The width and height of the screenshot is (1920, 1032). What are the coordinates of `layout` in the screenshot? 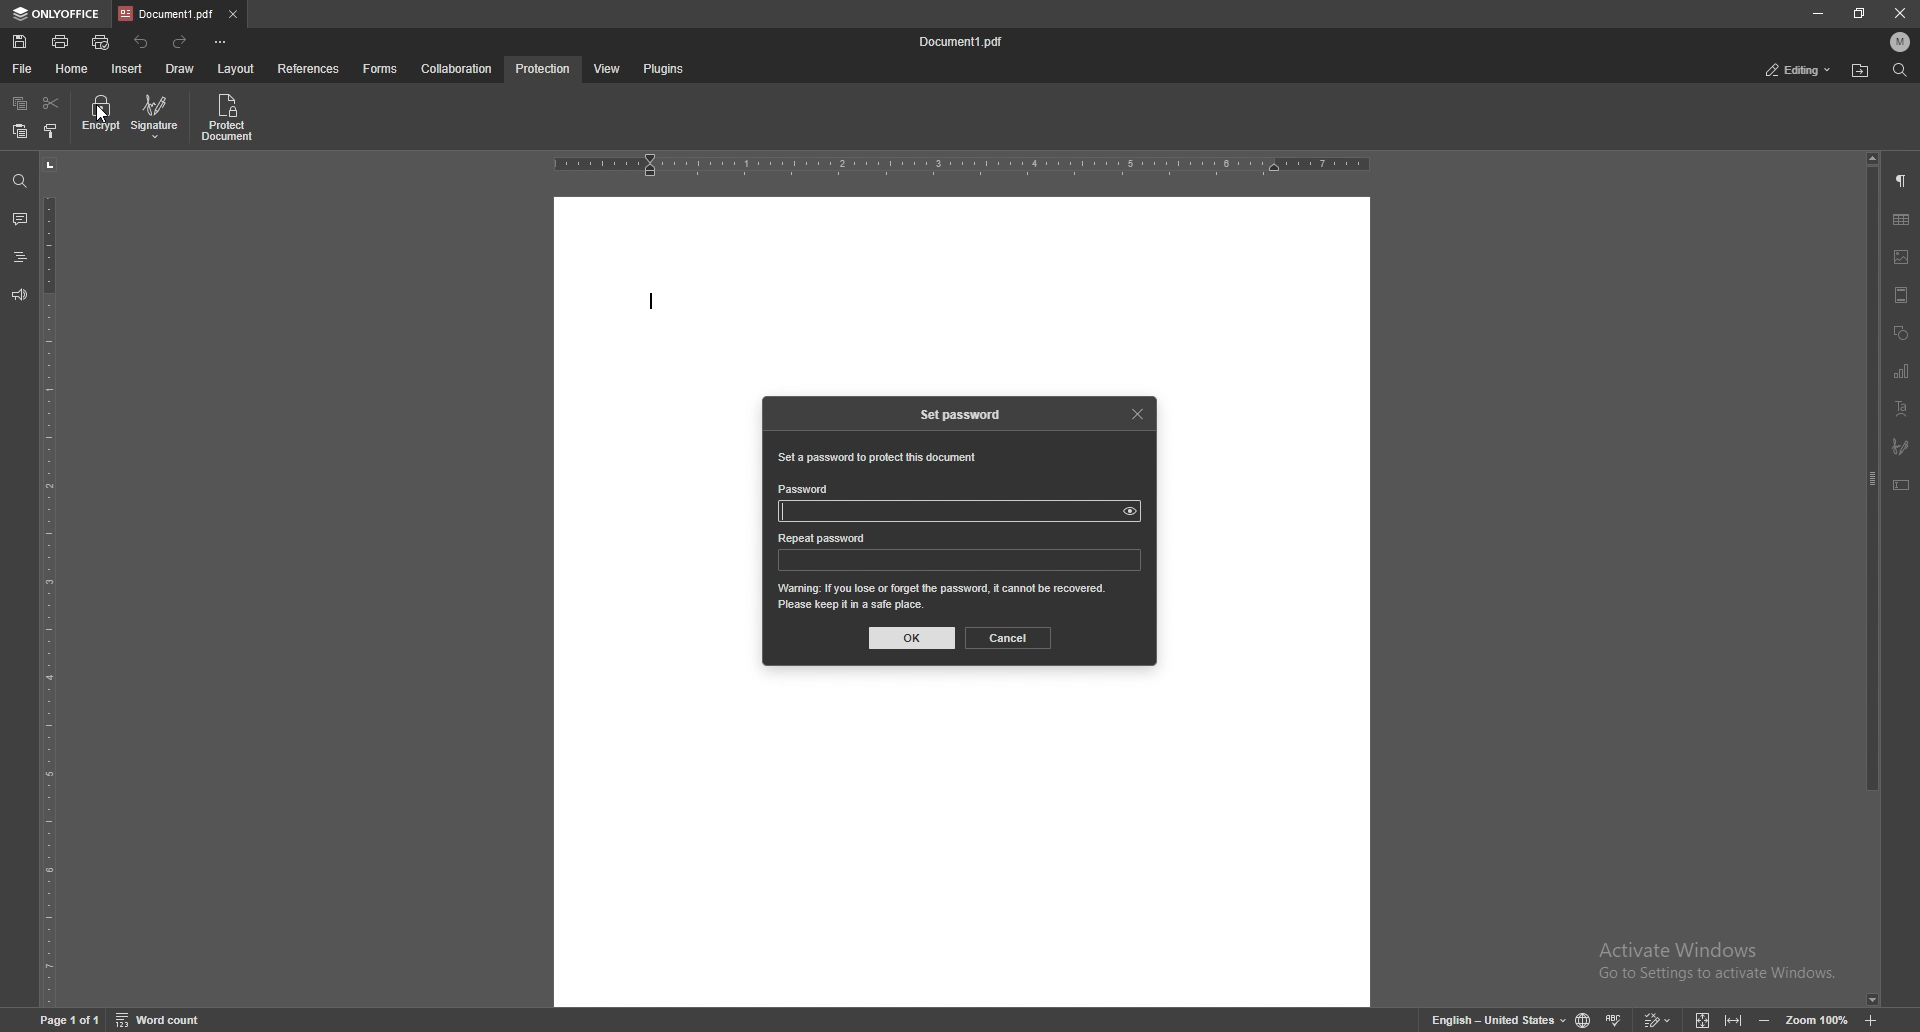 It's located at (239, 69).